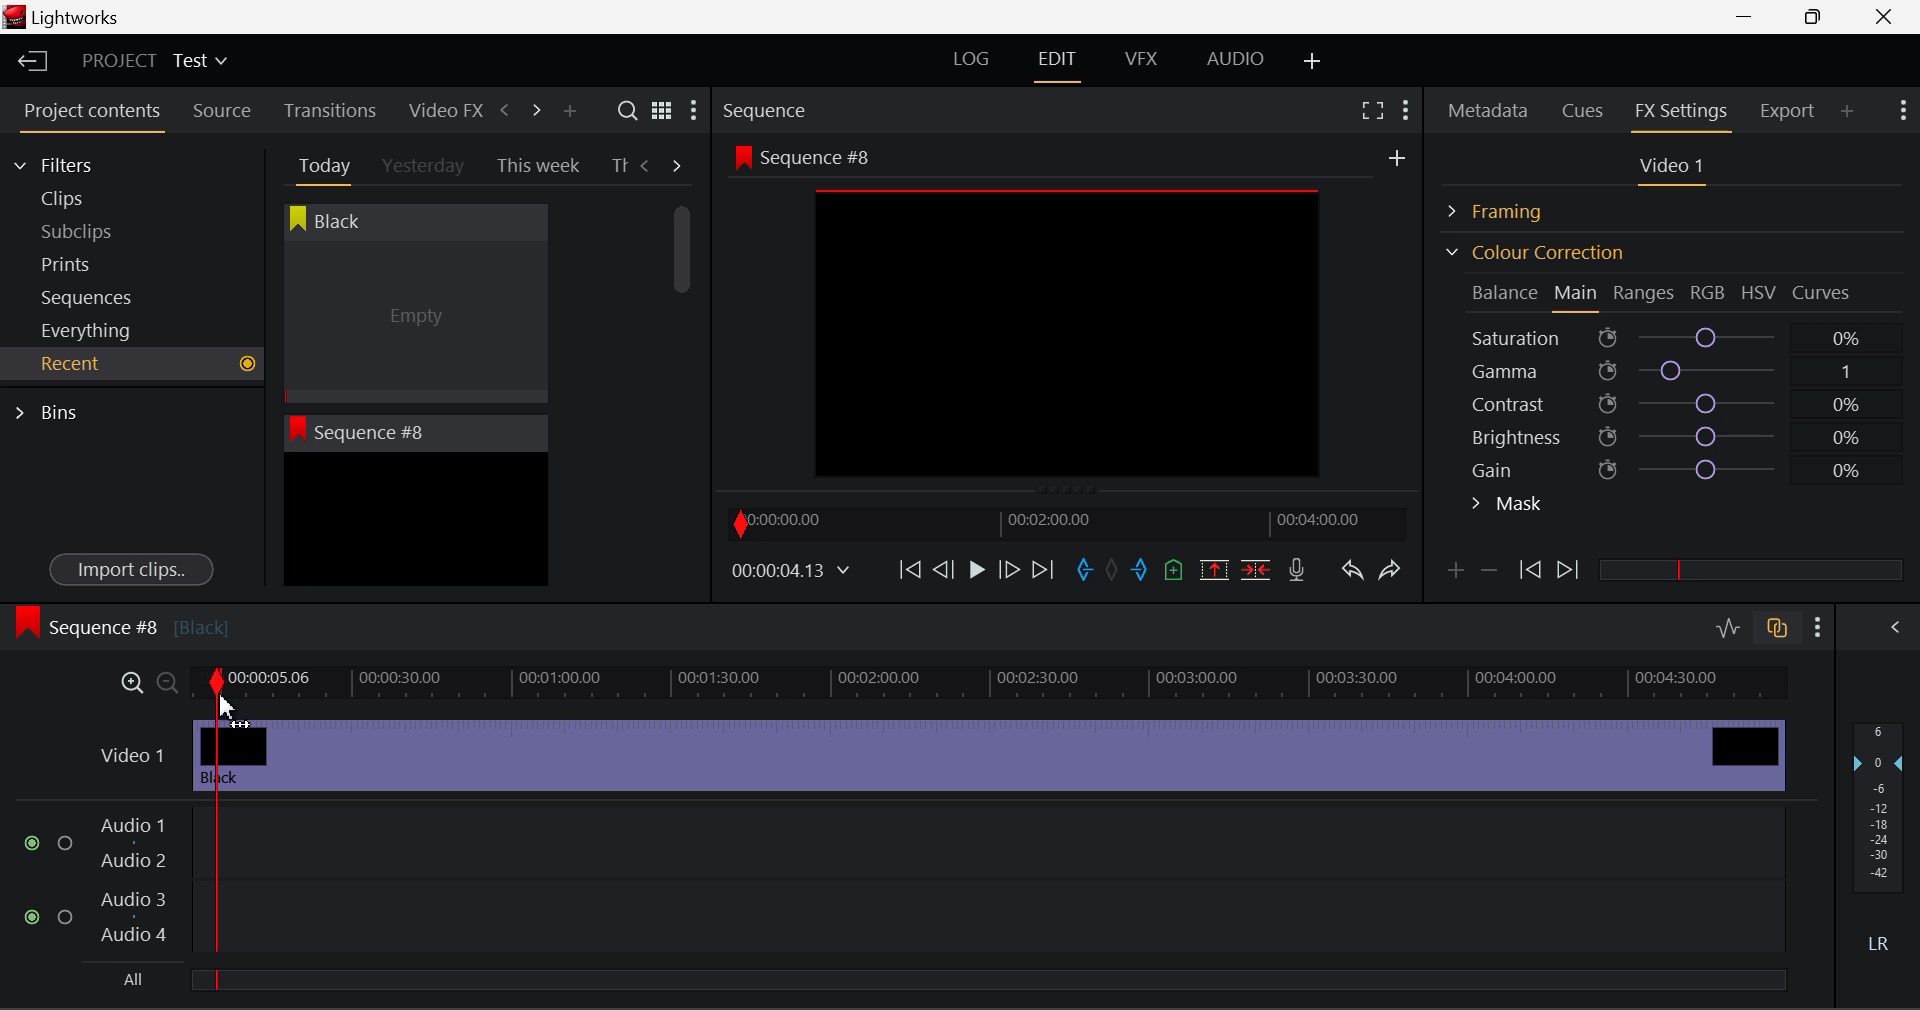  What do you see at coordinates (1790, 110) in the screenshot?
I see `Export Panel` at bounding box center [1790, 110].